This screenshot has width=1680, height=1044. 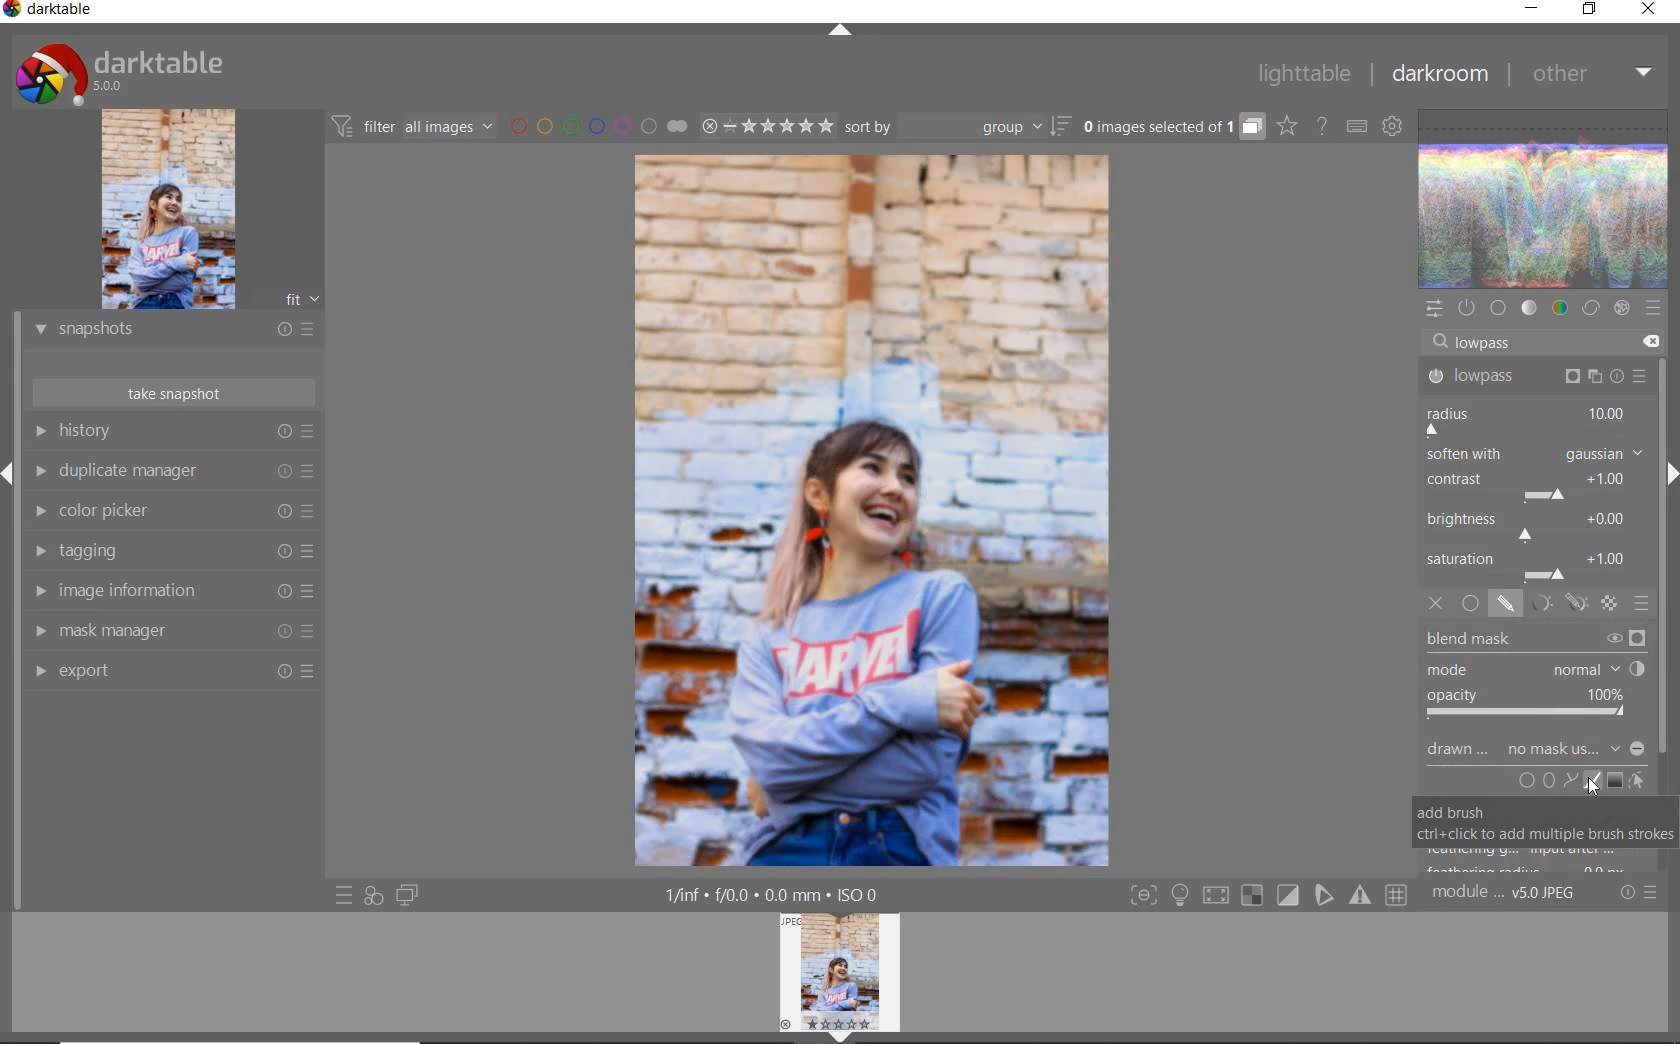 What do you see at coordinates (845, 977) in the screenshot?
I see `image preview` at bounding box center [845, 977].